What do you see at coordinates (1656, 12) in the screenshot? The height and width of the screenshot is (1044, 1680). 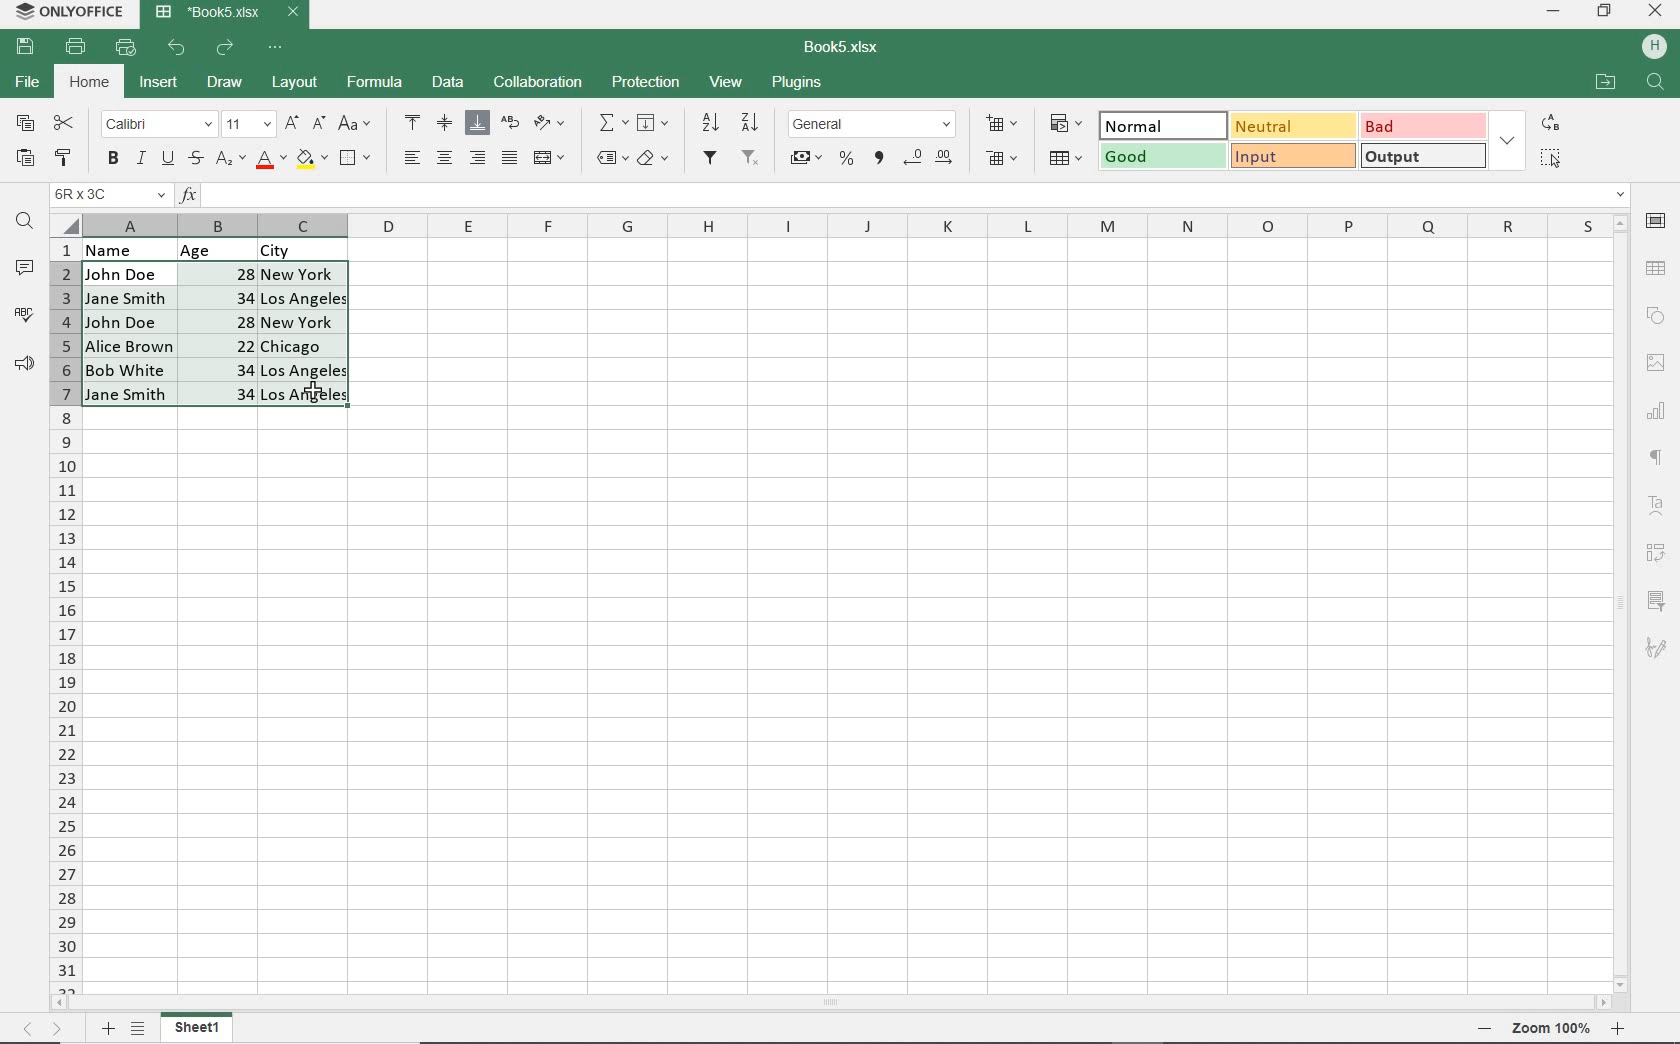 I see `CLOSE` at bounding box center [1656, 12].